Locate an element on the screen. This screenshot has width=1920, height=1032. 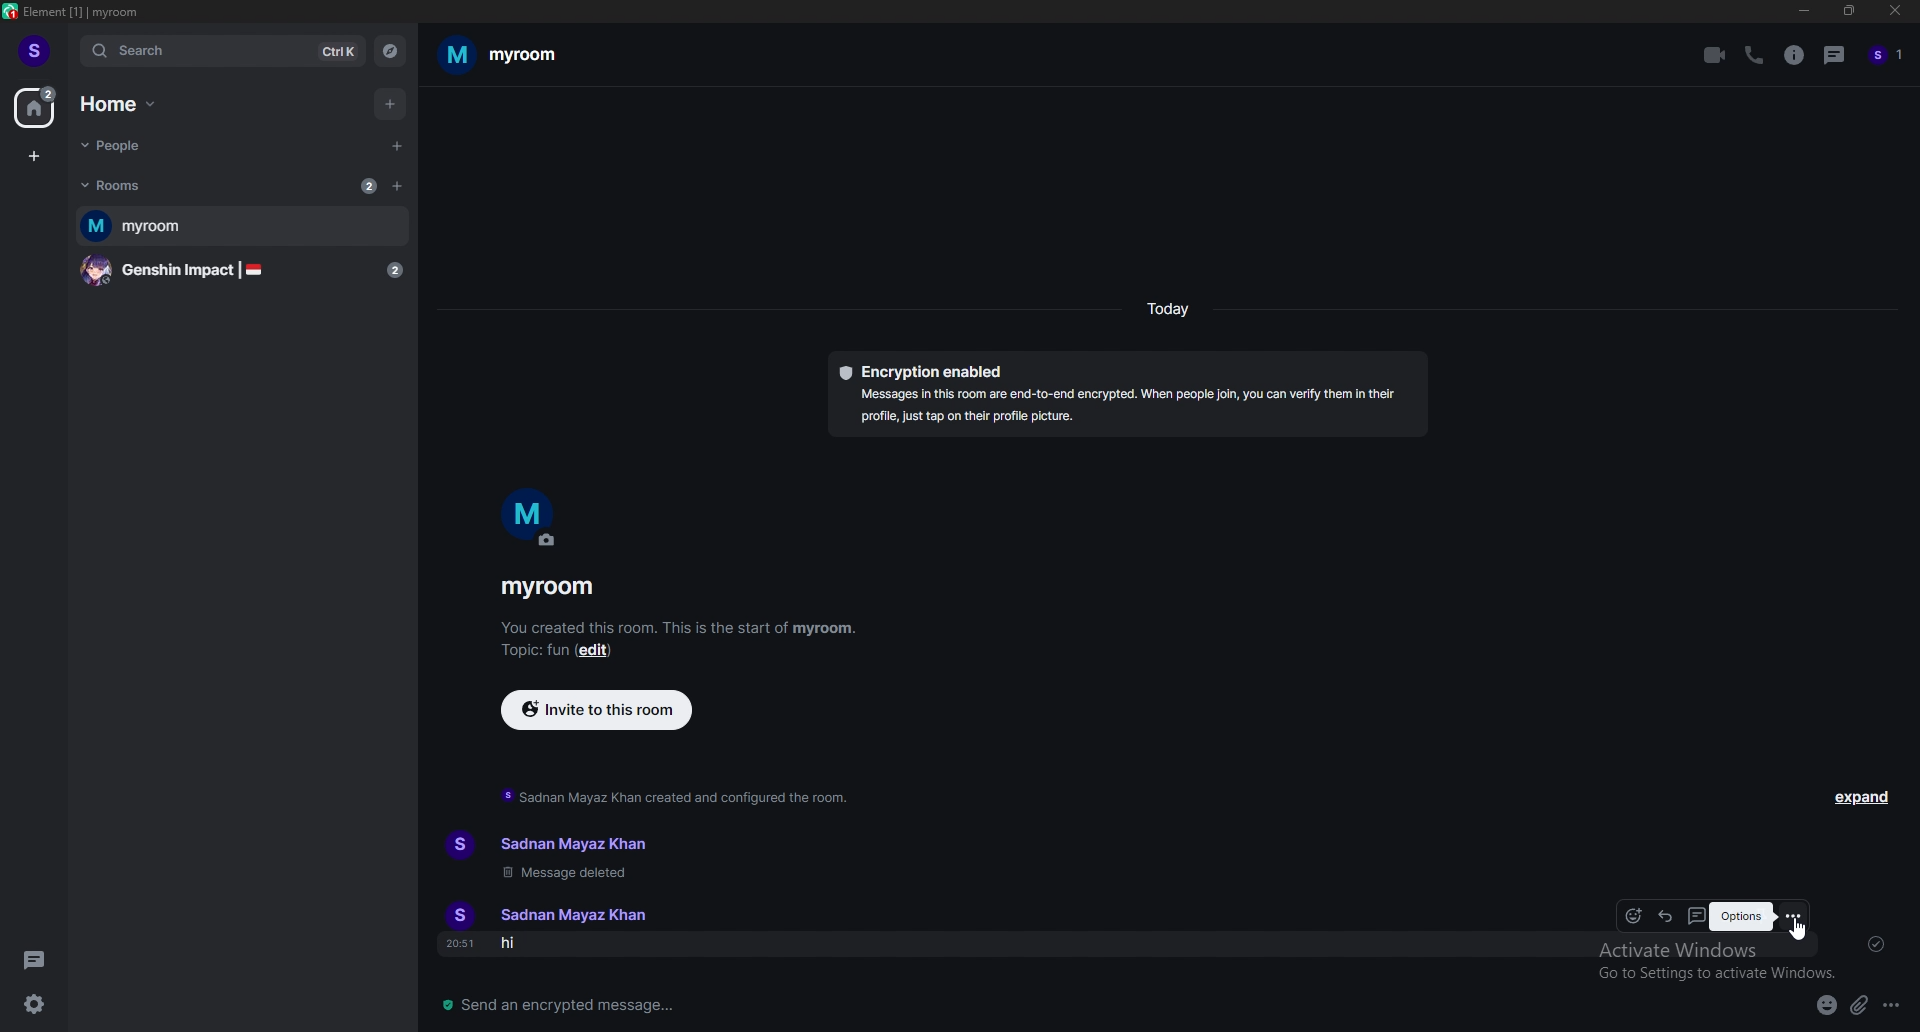
start chat is located at coordinates (395, 146).